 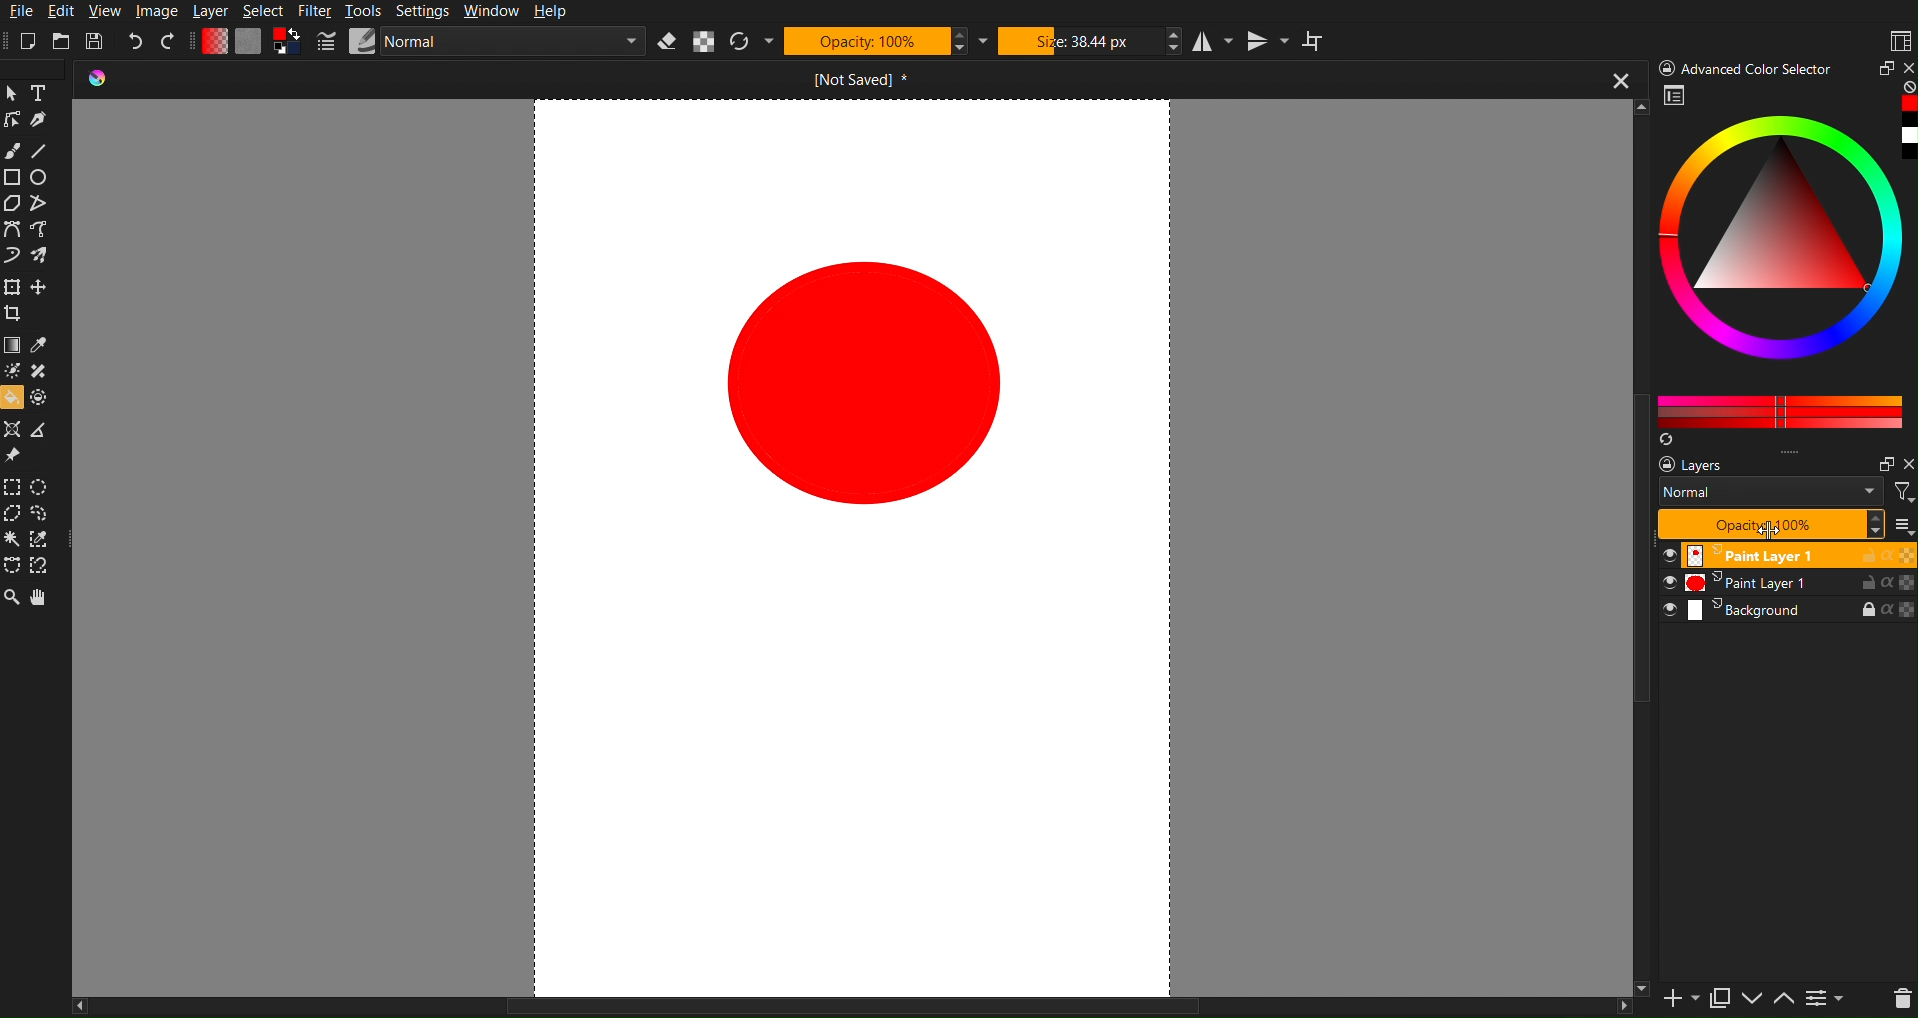 I want to click on Polygonal, so click(x=12, y=515).